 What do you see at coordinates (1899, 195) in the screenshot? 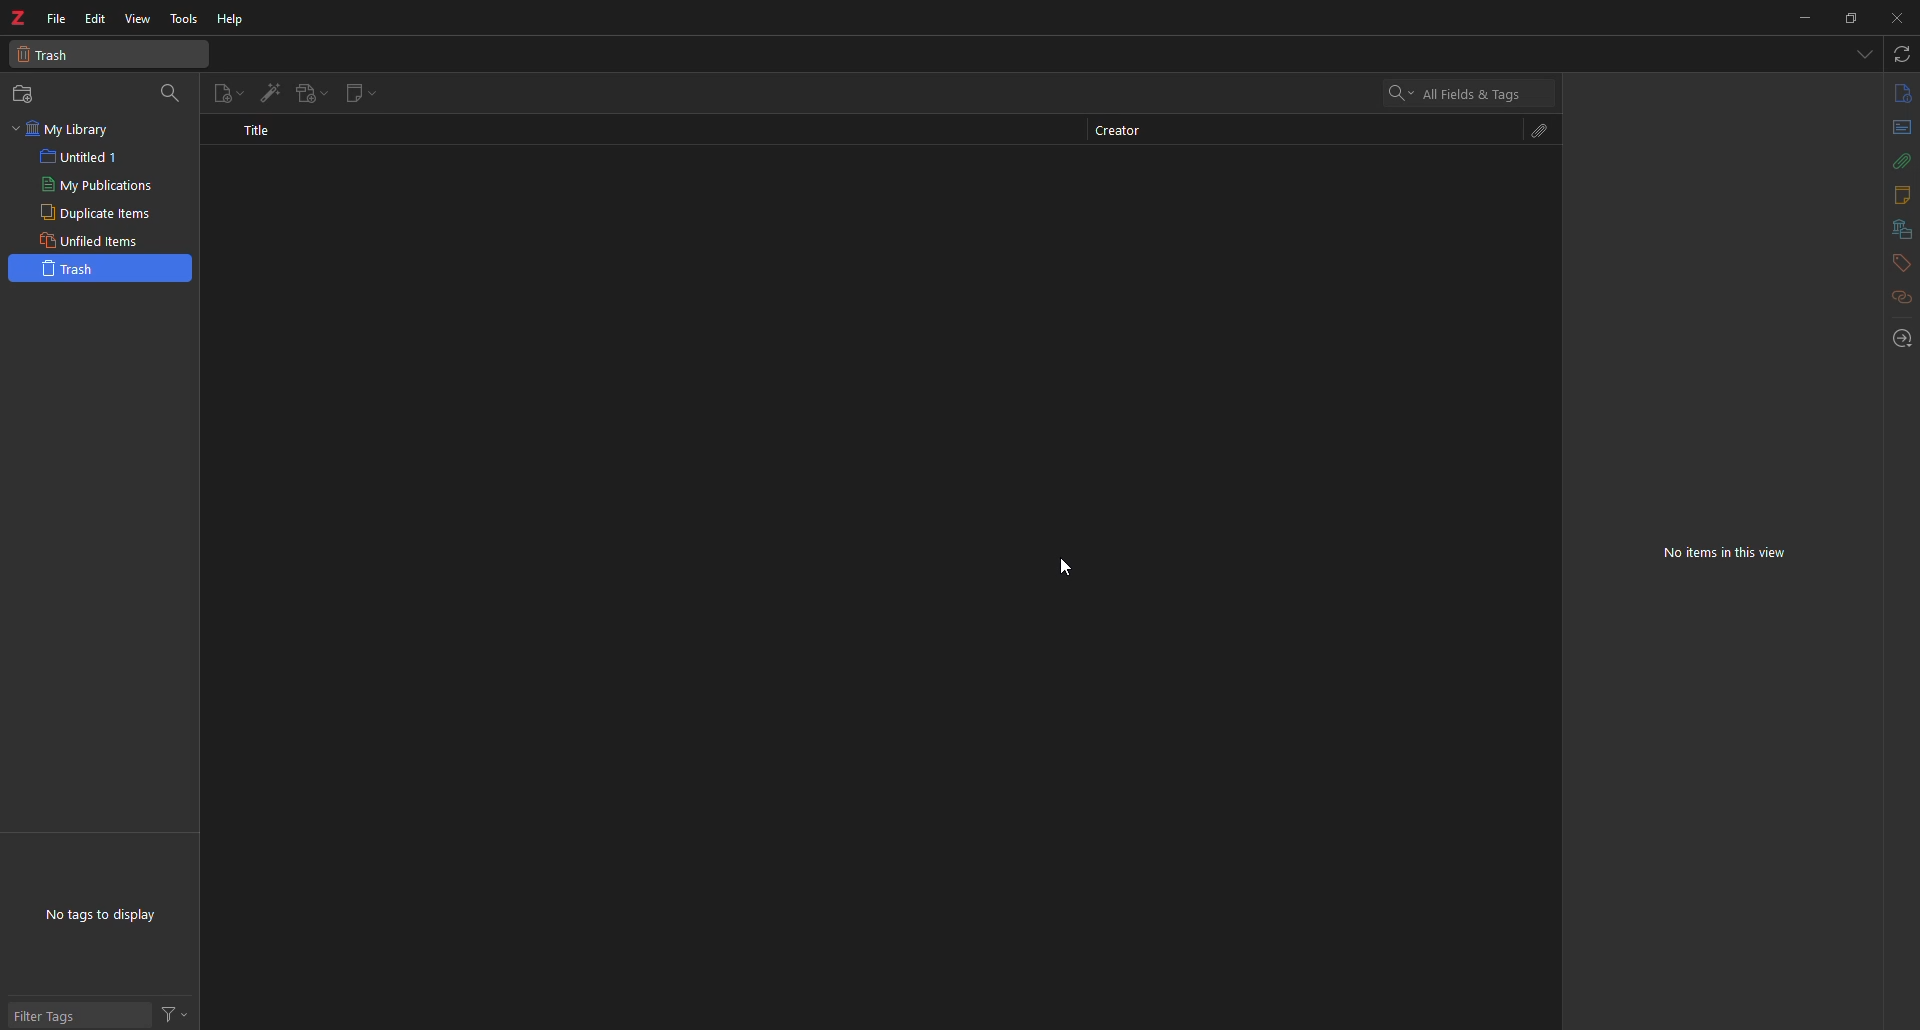
I see `notes` at bounding box center [1899, 195].